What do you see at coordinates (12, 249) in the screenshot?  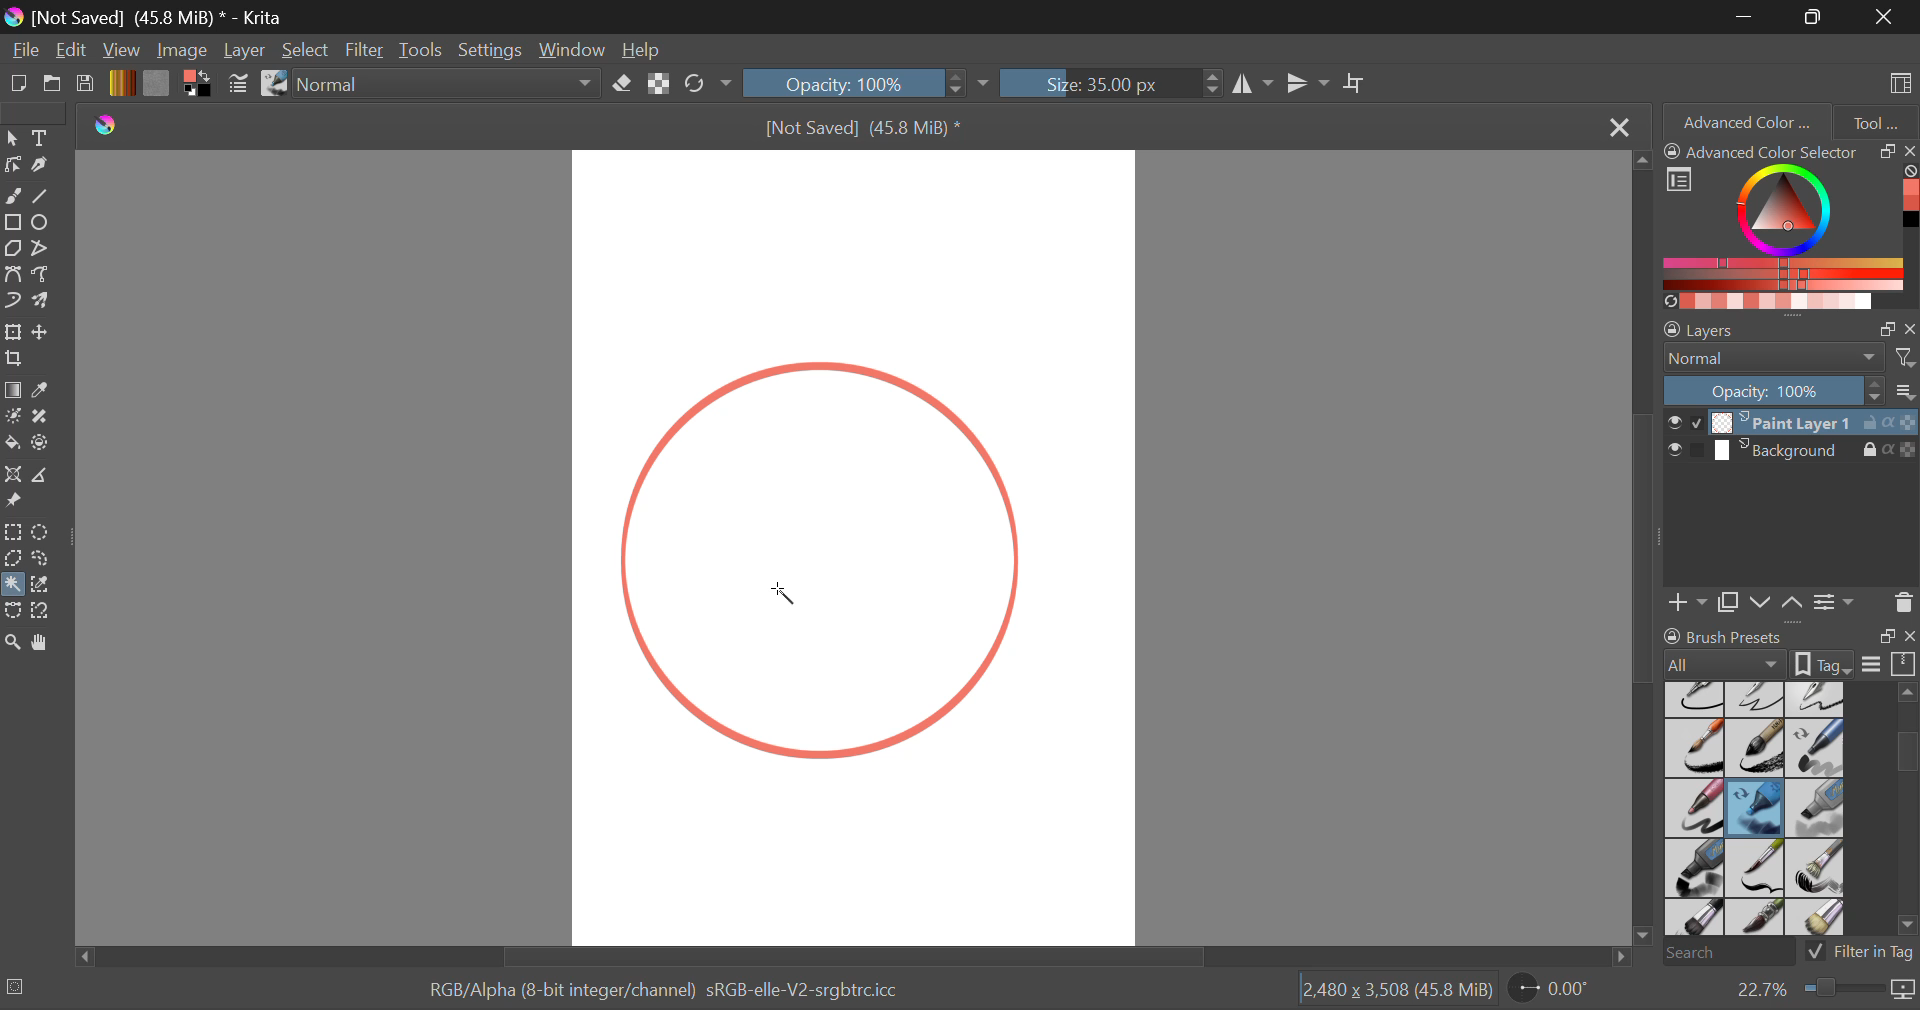 I see `Polygon Tool` at bounding box center [12, 249].